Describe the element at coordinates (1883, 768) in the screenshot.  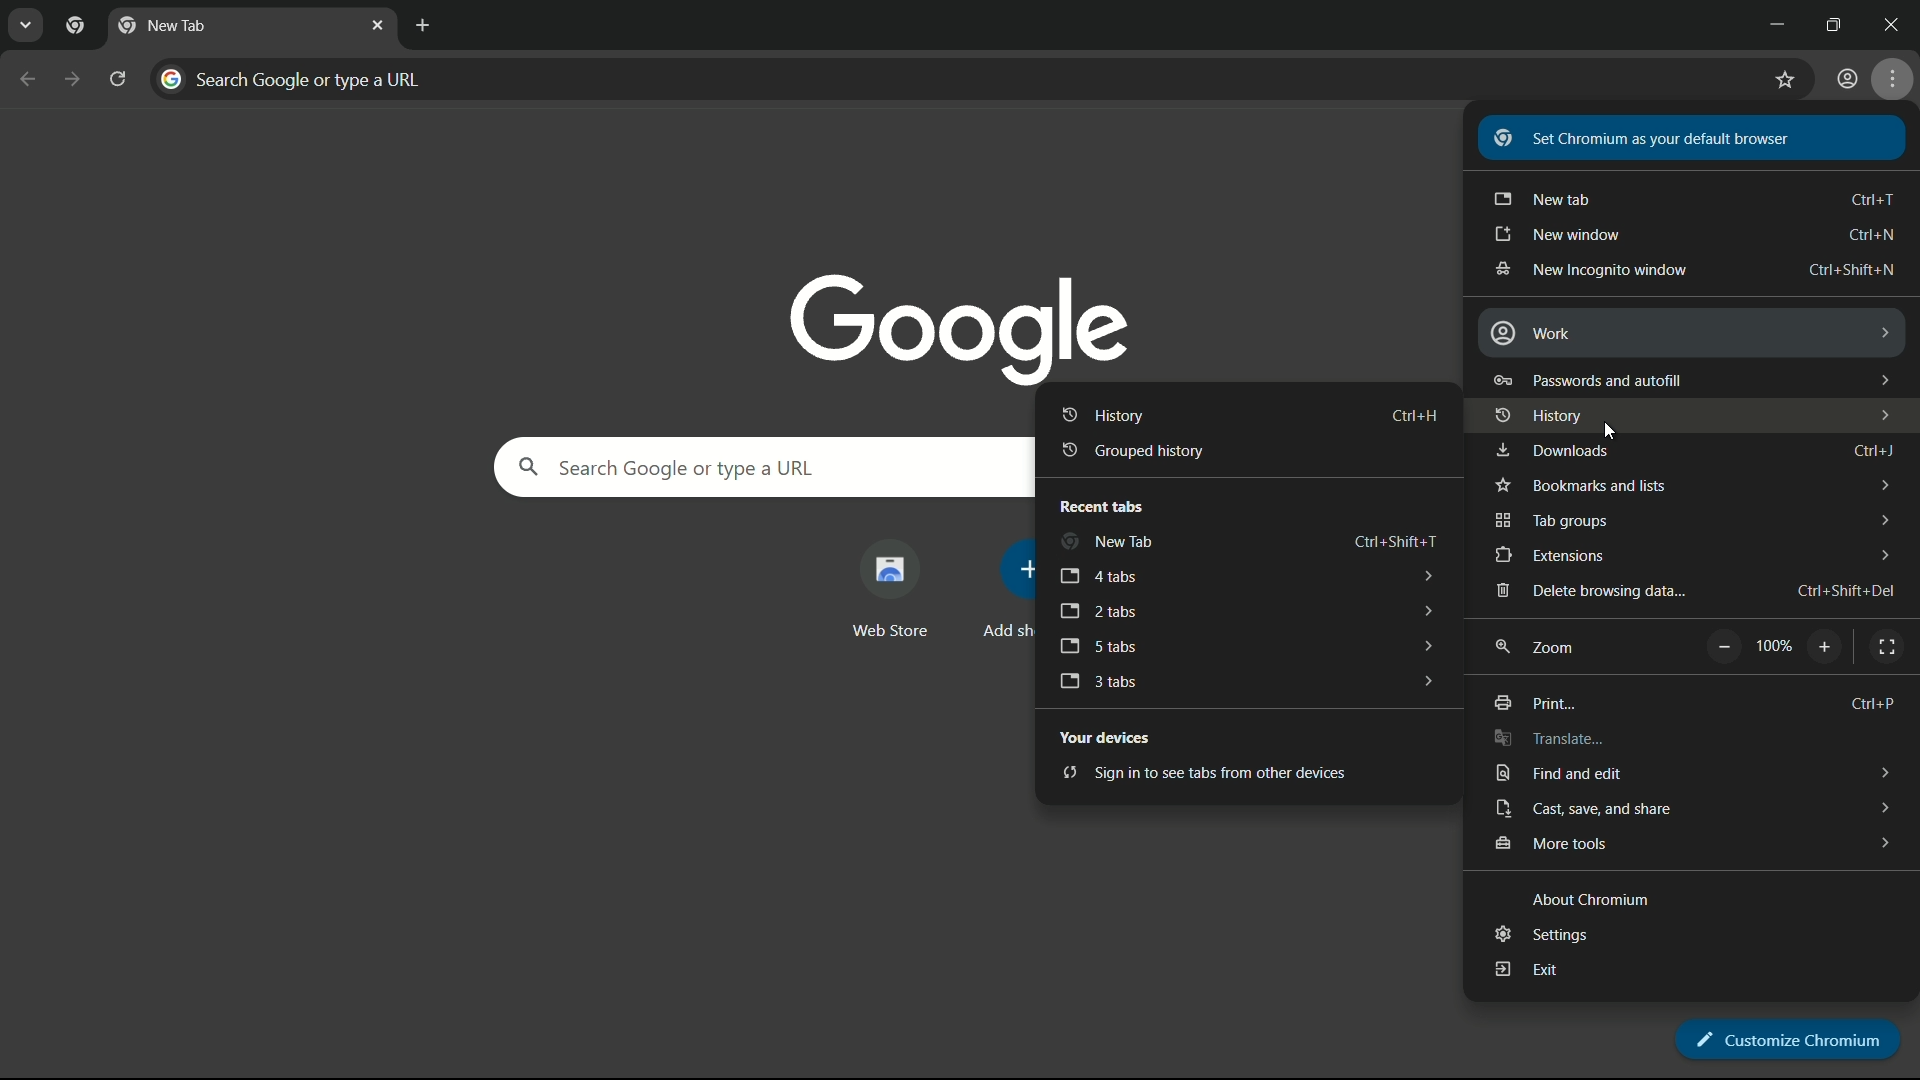
I see `dropdown arrows` at that location.